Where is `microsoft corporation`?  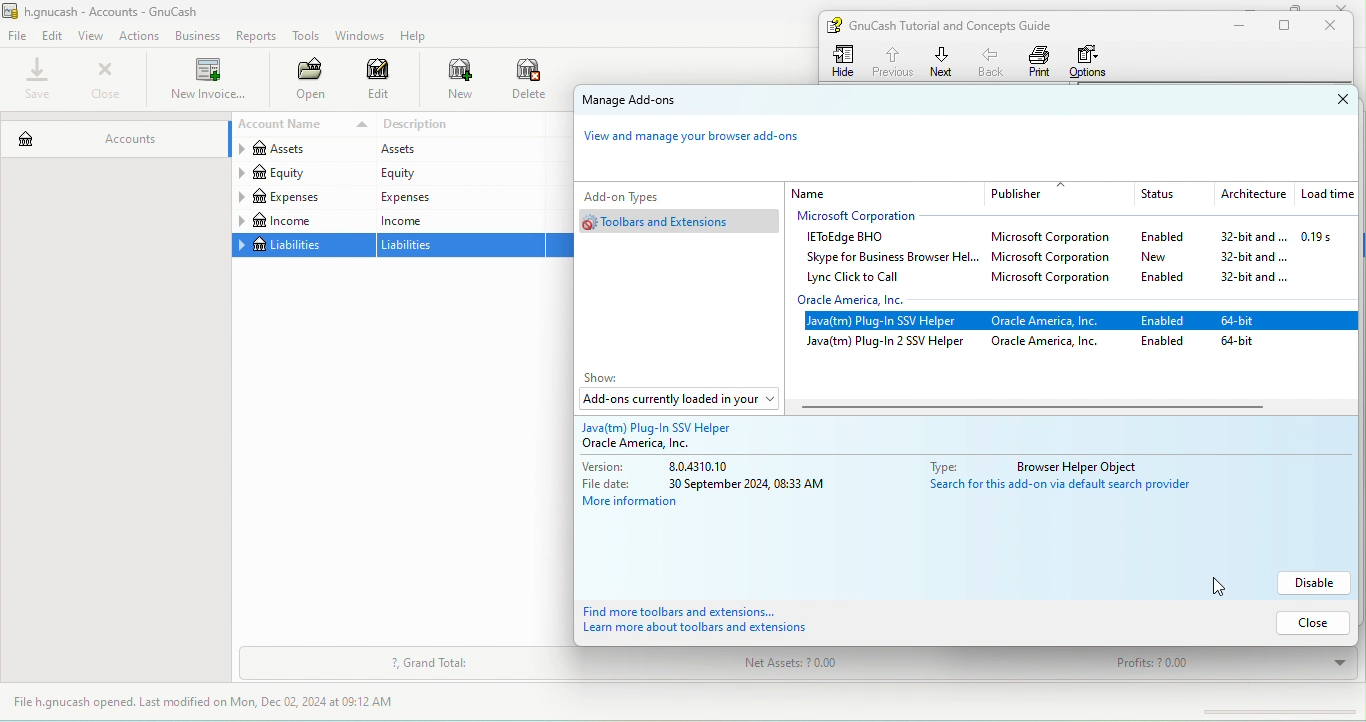 microsoft corporation is located at coordinates (1055, 259).